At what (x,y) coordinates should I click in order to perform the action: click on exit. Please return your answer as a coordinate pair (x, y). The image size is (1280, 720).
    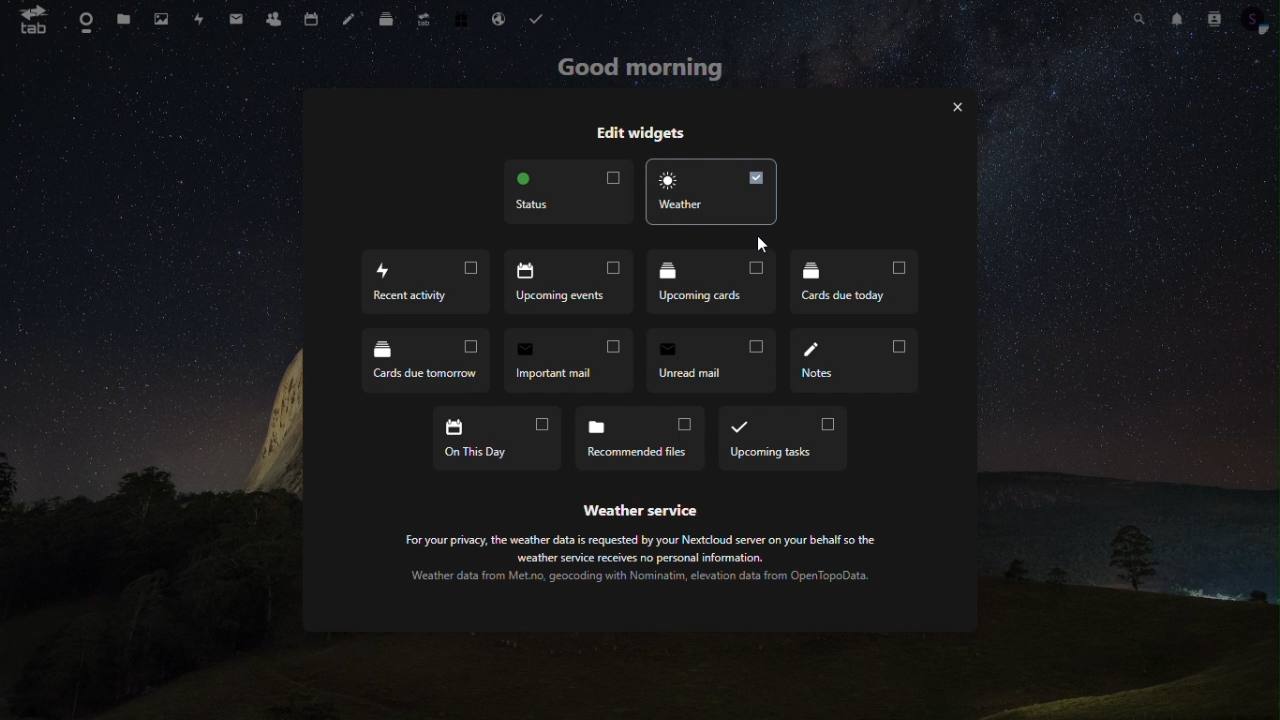
    Looking at the image, I should click on (954, 108).